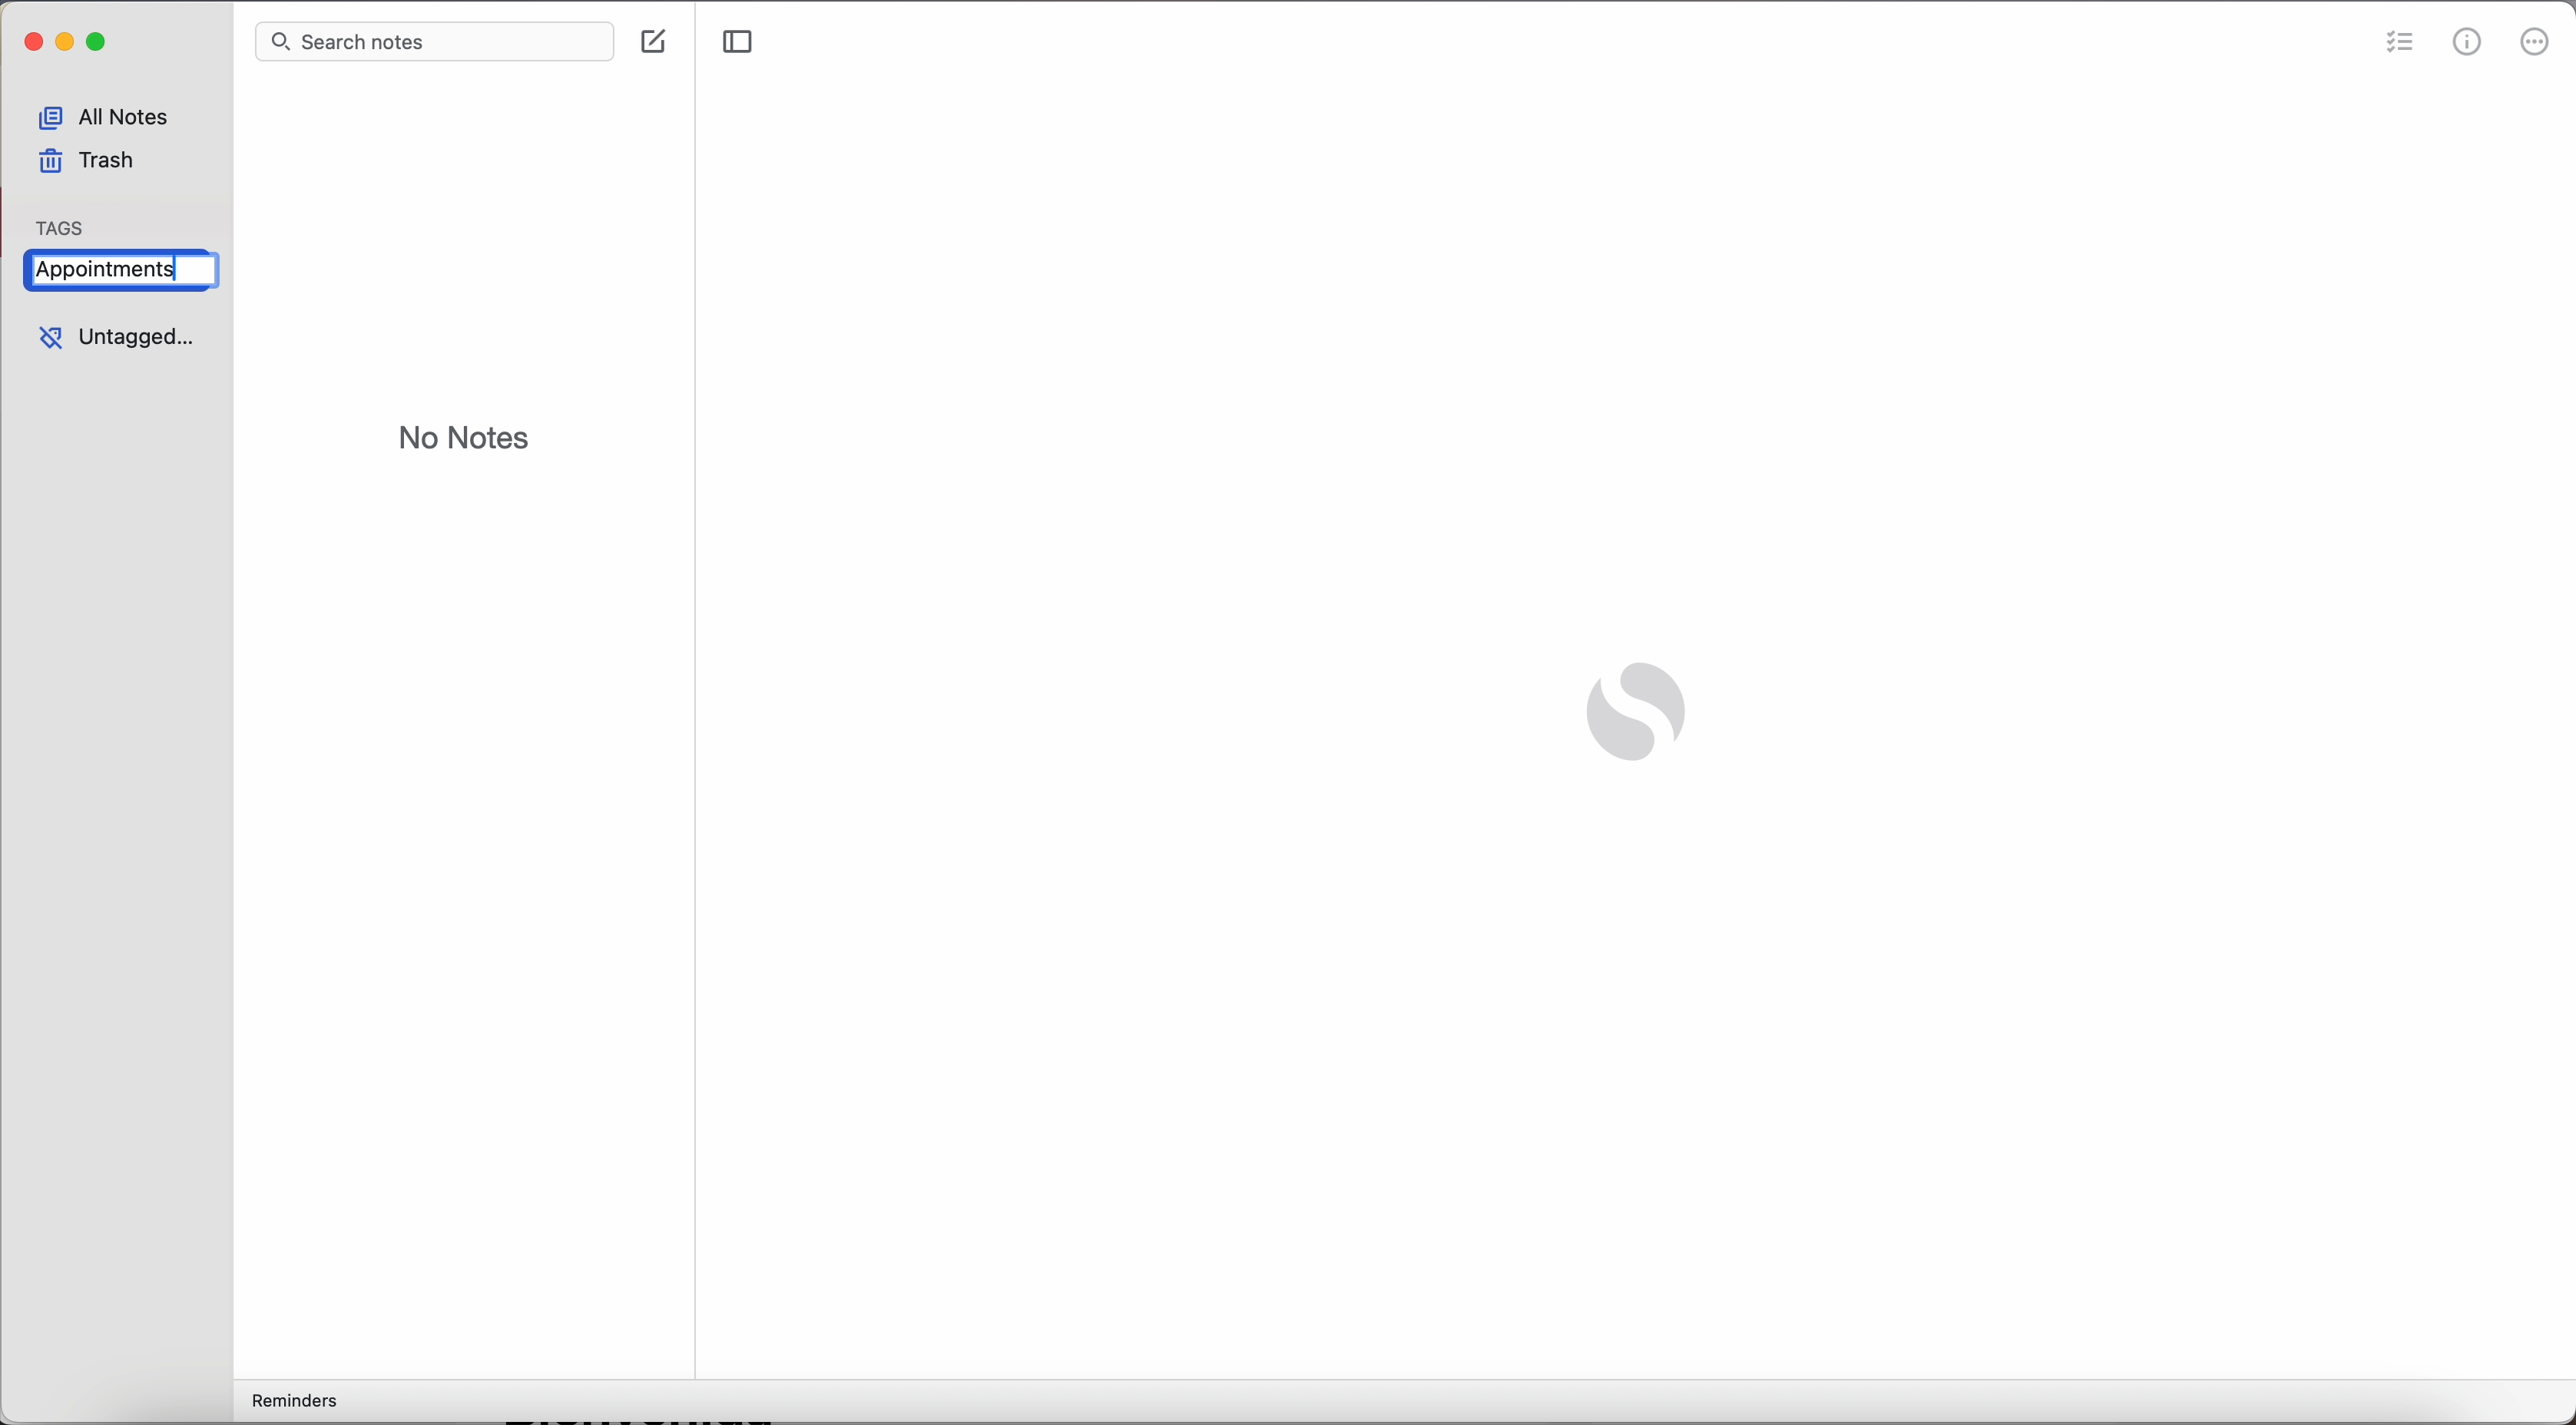  What do you see at coordinates (290, 1403) in the screenshot?
I see `reminders tag` at bounding box center [290, 1403].